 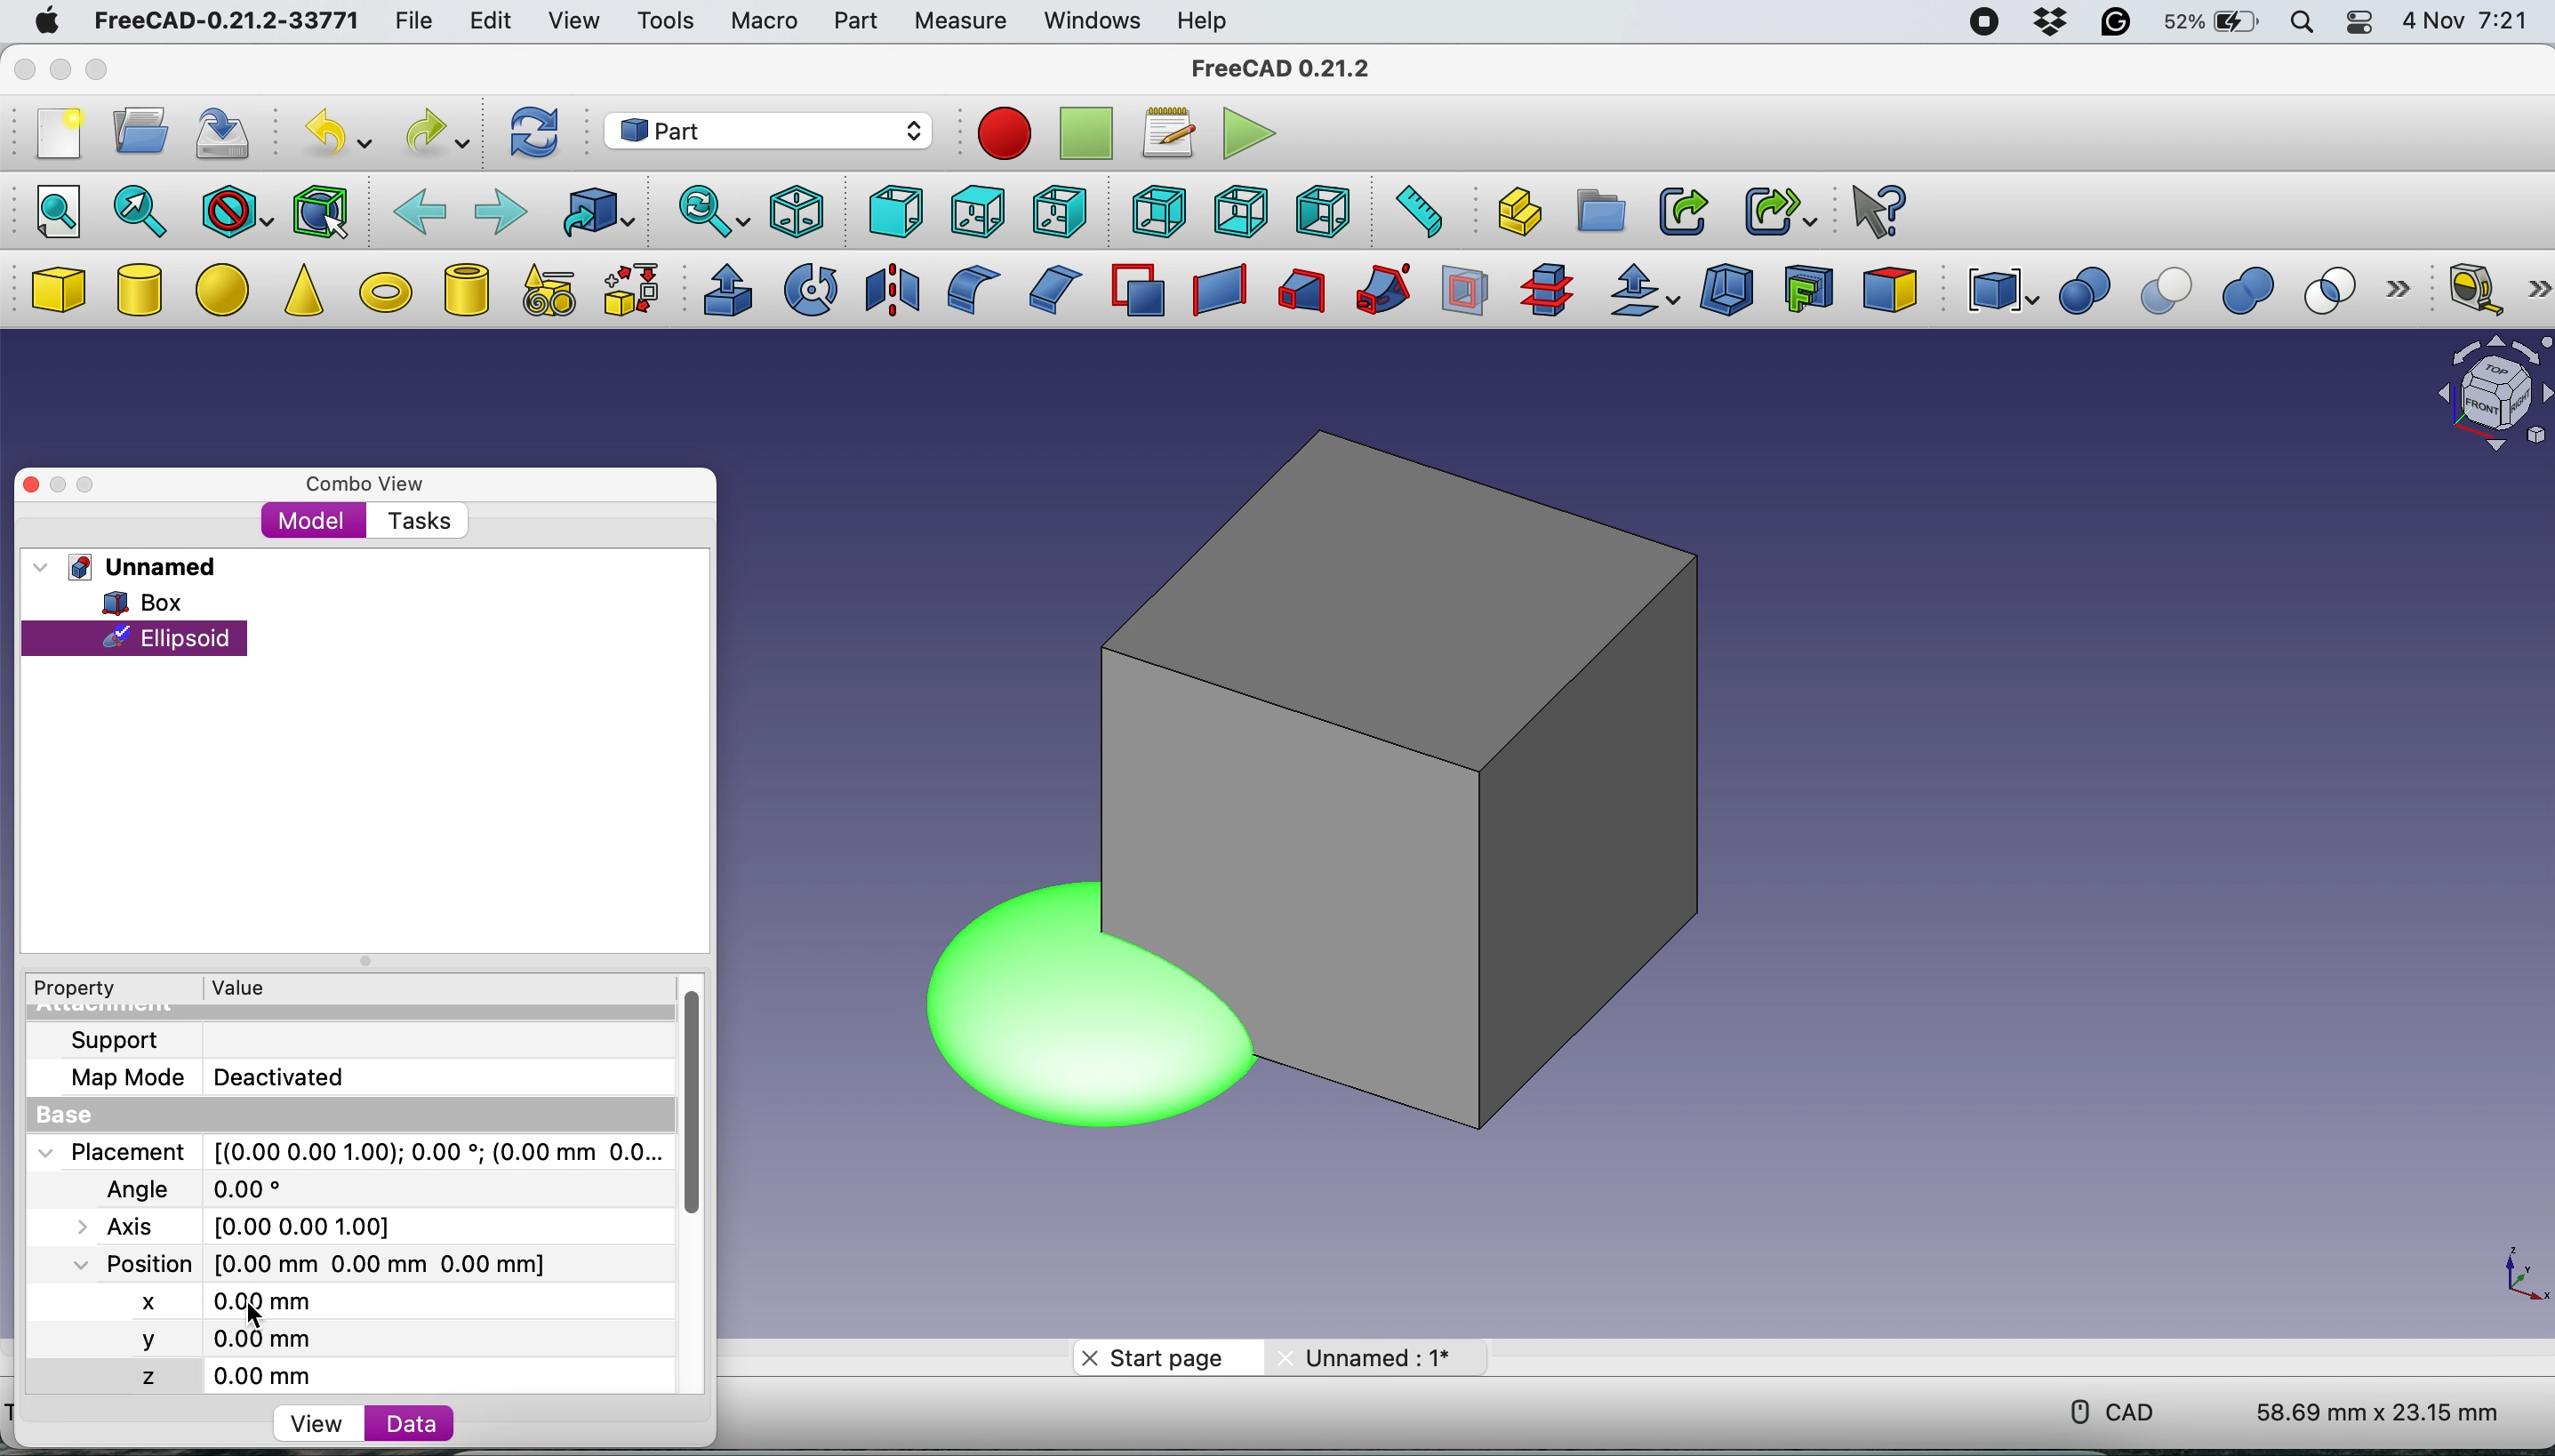 I want to click on refresh, so click(x=533, y=134).